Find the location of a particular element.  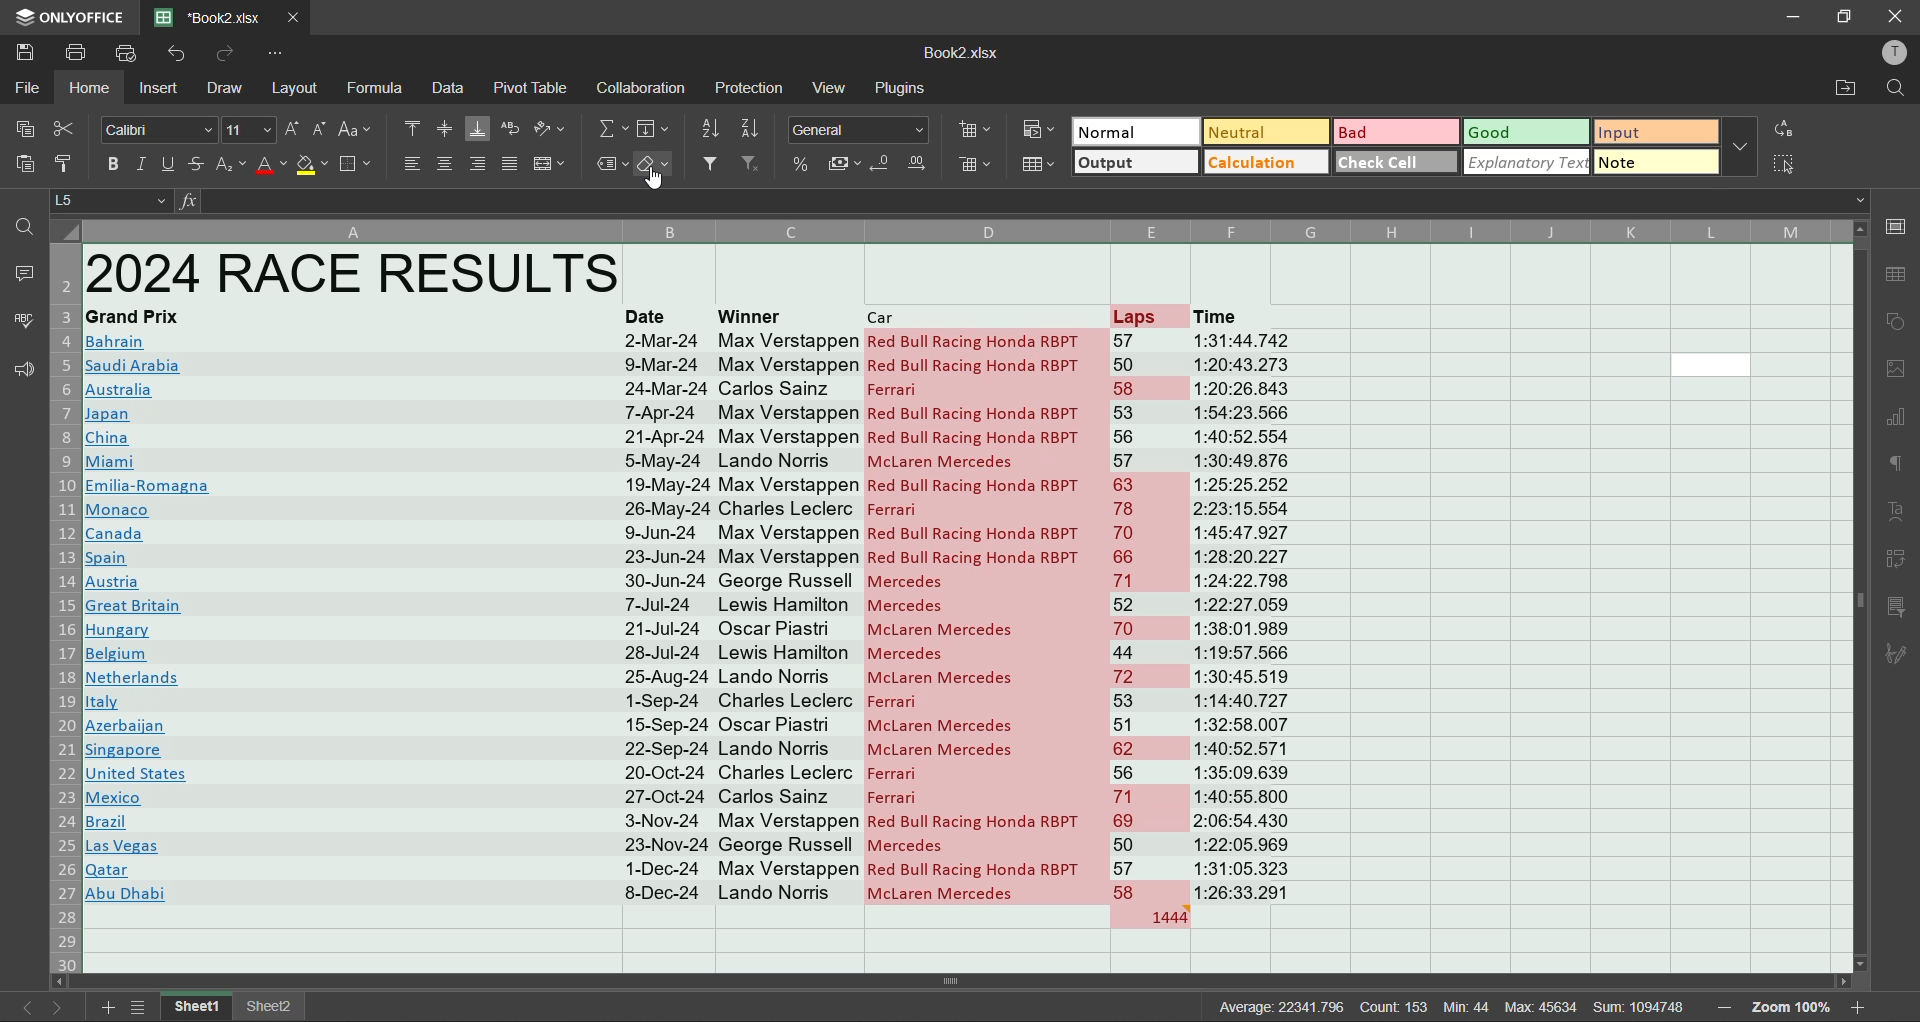

explanatory text is located at coordinates (1527, 163).